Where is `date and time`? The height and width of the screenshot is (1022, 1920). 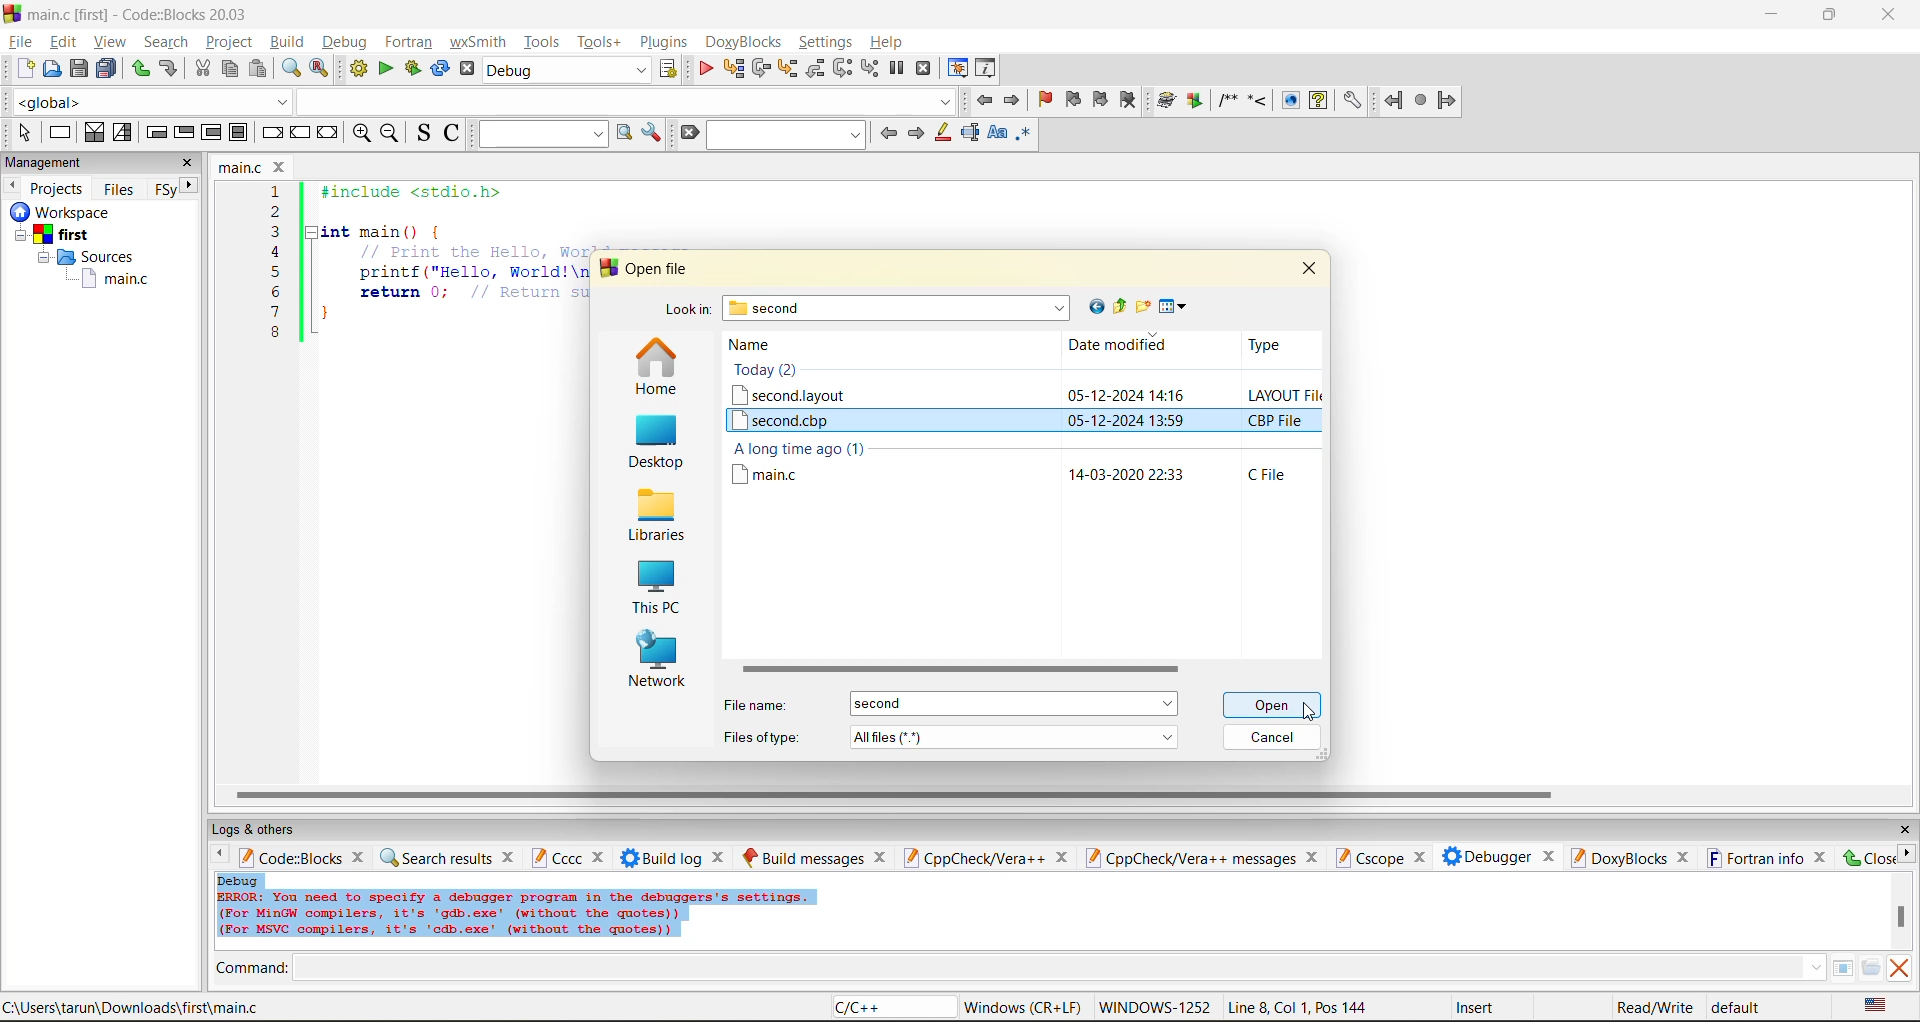
date and time is located at coordinates (1128, 476).